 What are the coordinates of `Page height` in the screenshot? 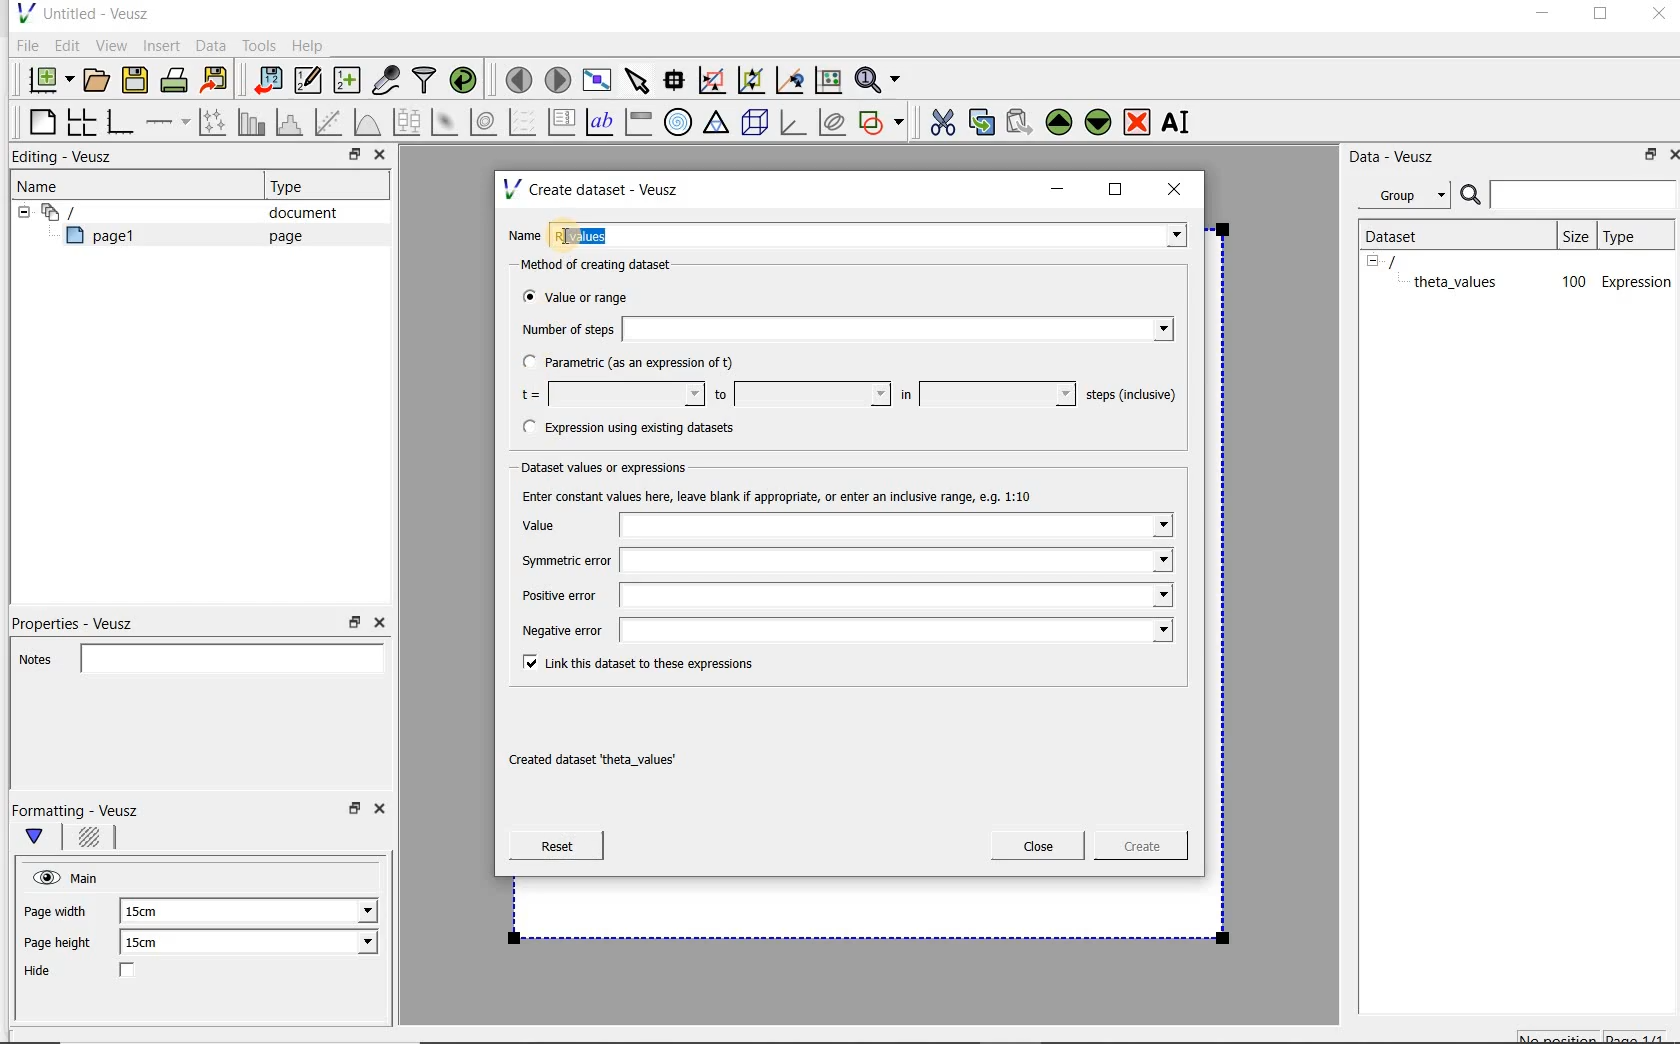 It's located at (64, 945).